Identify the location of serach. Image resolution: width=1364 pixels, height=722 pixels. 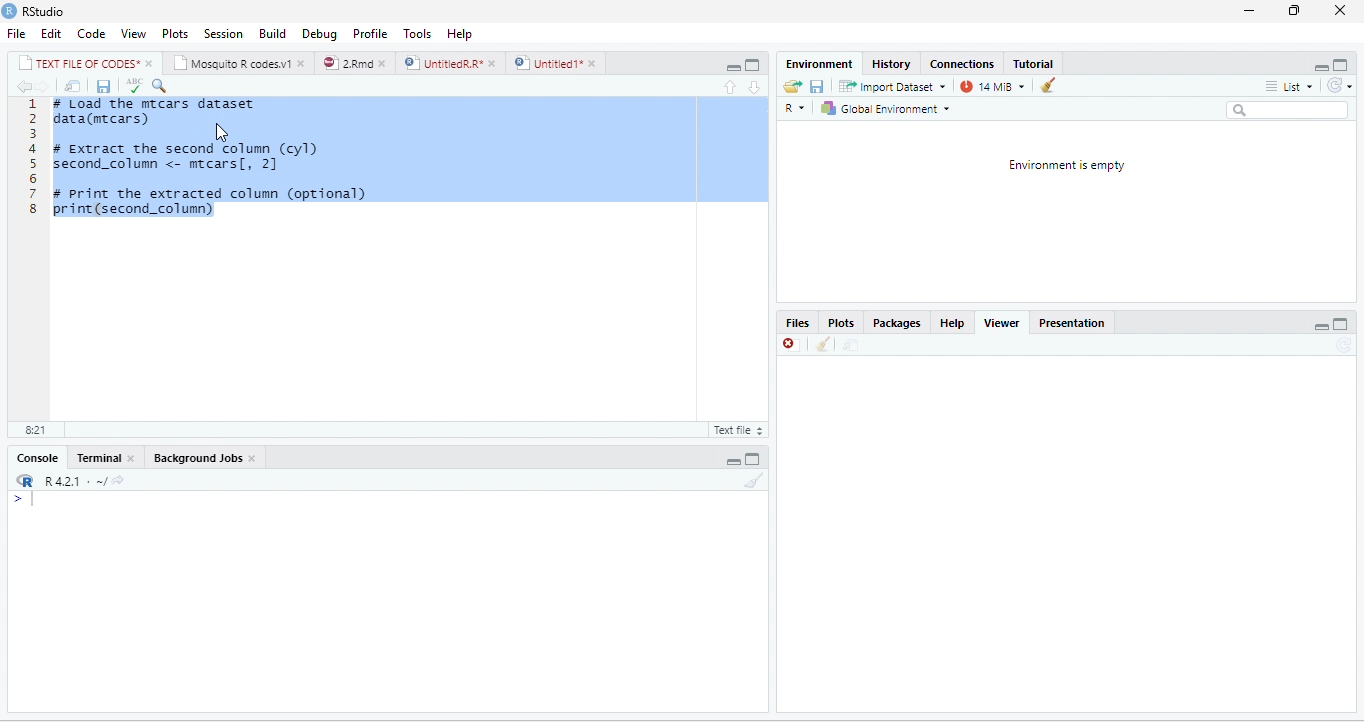
(163, 85).